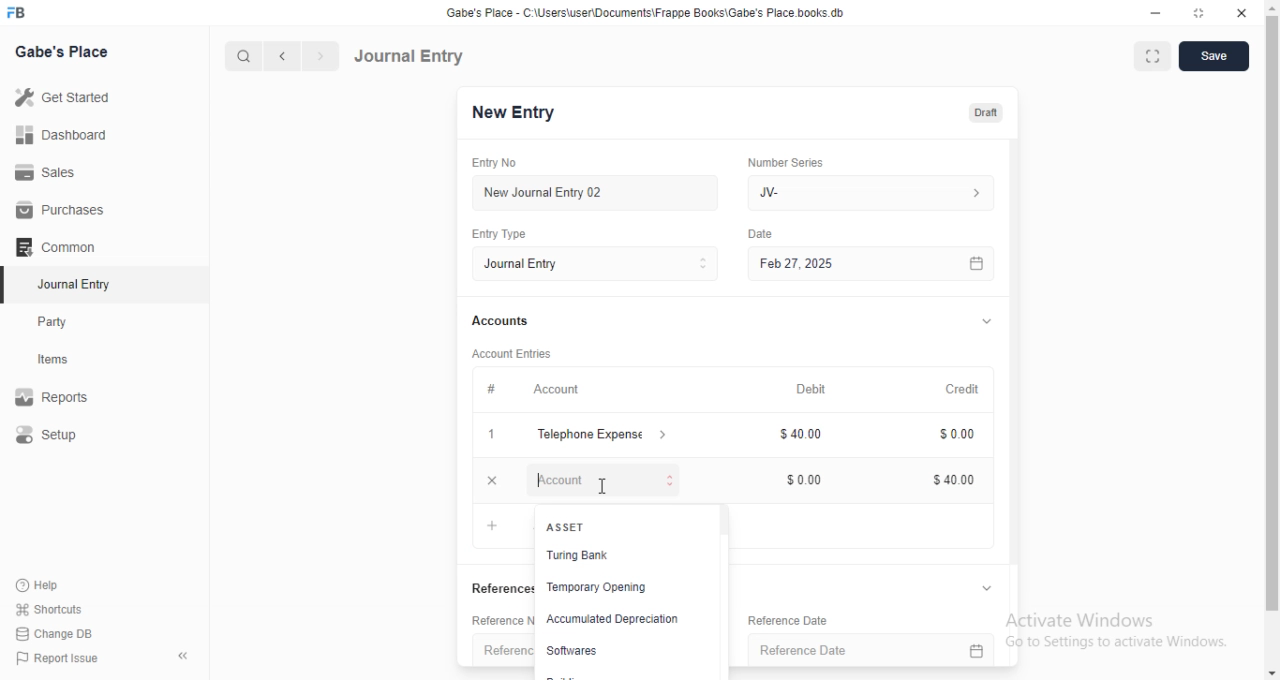  I want to click on Turing Bank, so click(575, 555).